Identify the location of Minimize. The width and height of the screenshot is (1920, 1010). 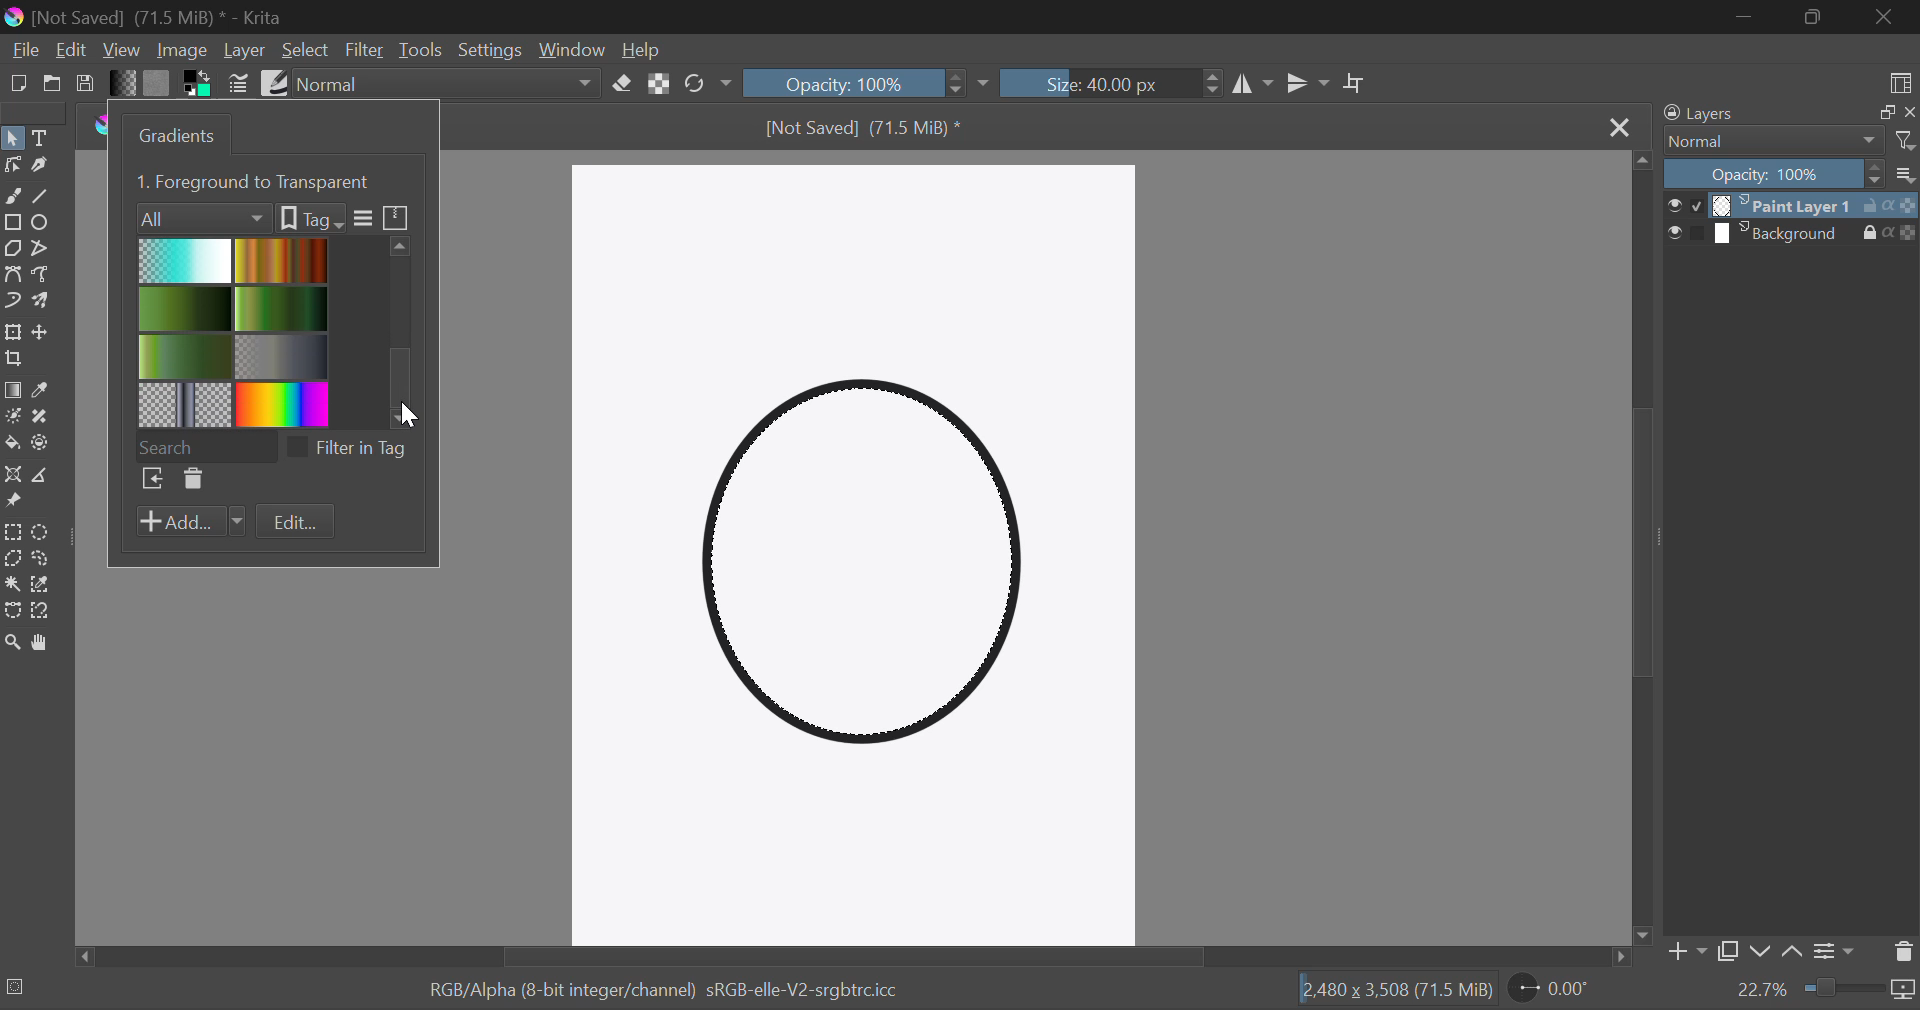
(1816, 18).